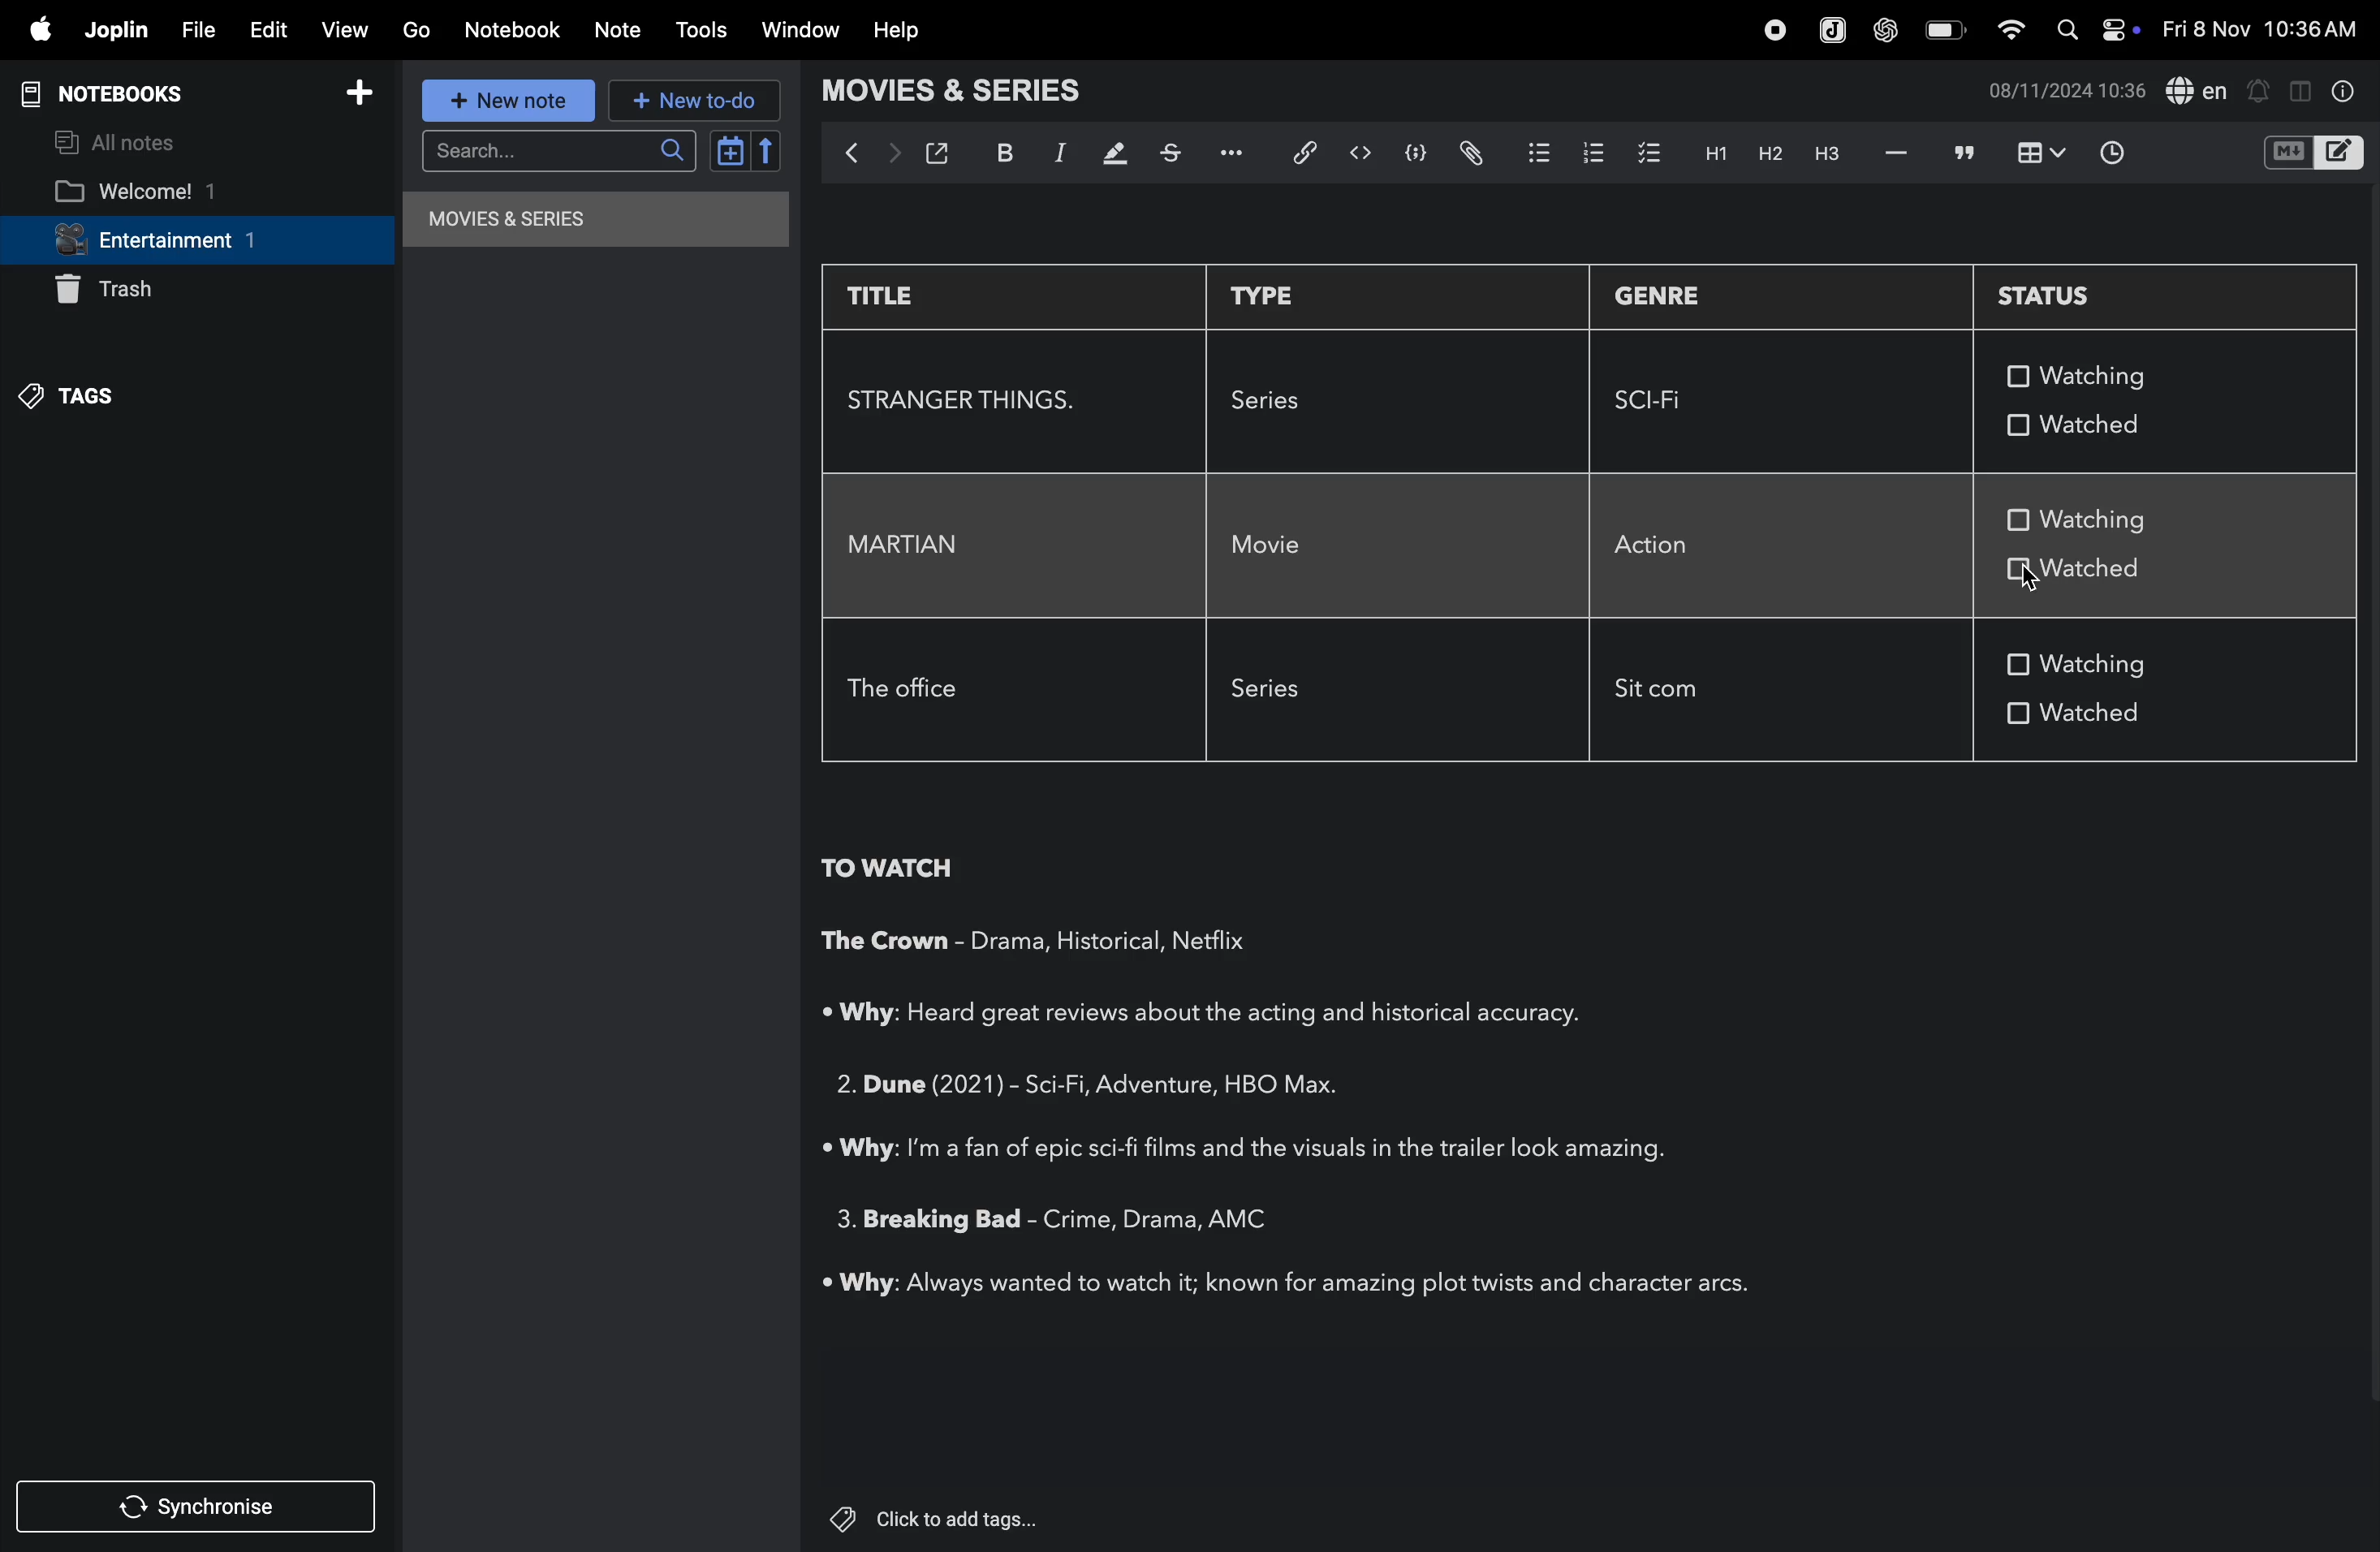 Image resolution: width=2380 pixels, height=1552 pixels. I want to click on notebook, so click(514, 31).